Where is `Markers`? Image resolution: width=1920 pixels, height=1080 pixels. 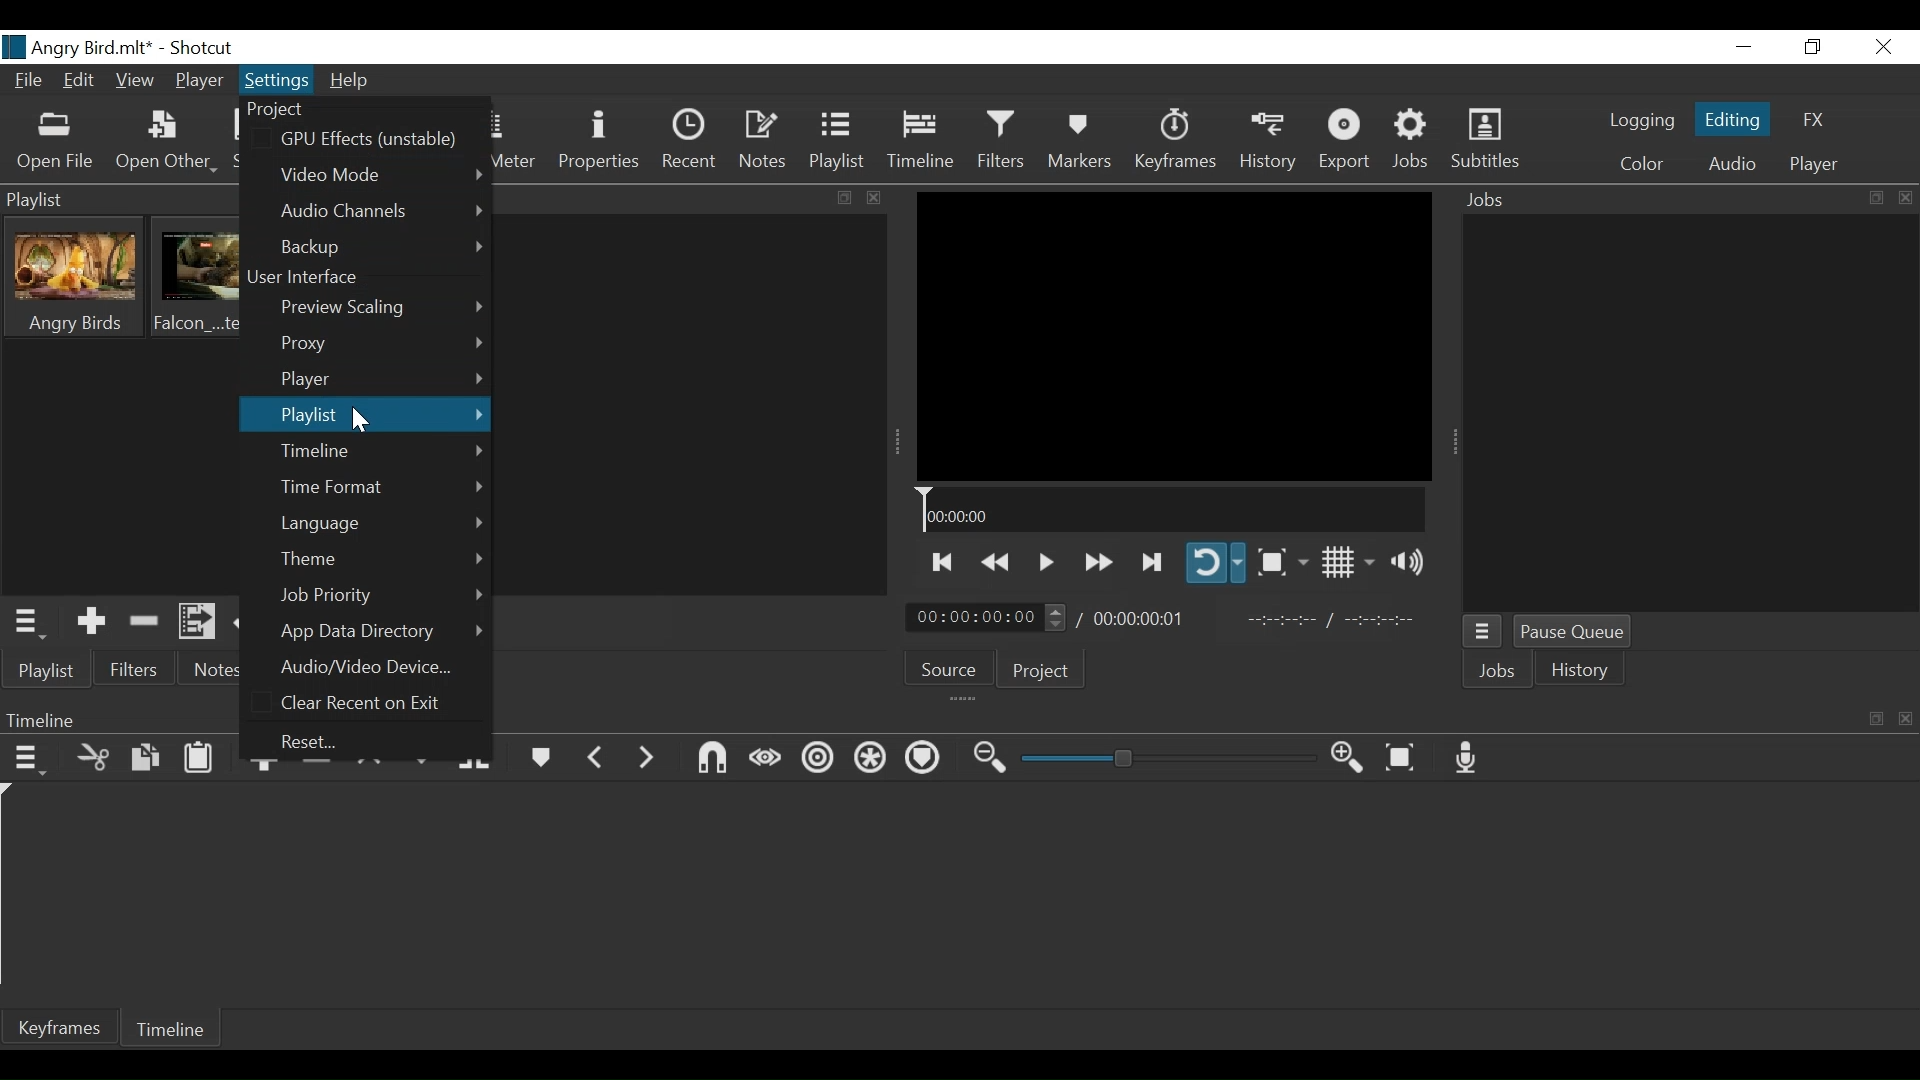
Markers is located at coordinates (1081, 143).